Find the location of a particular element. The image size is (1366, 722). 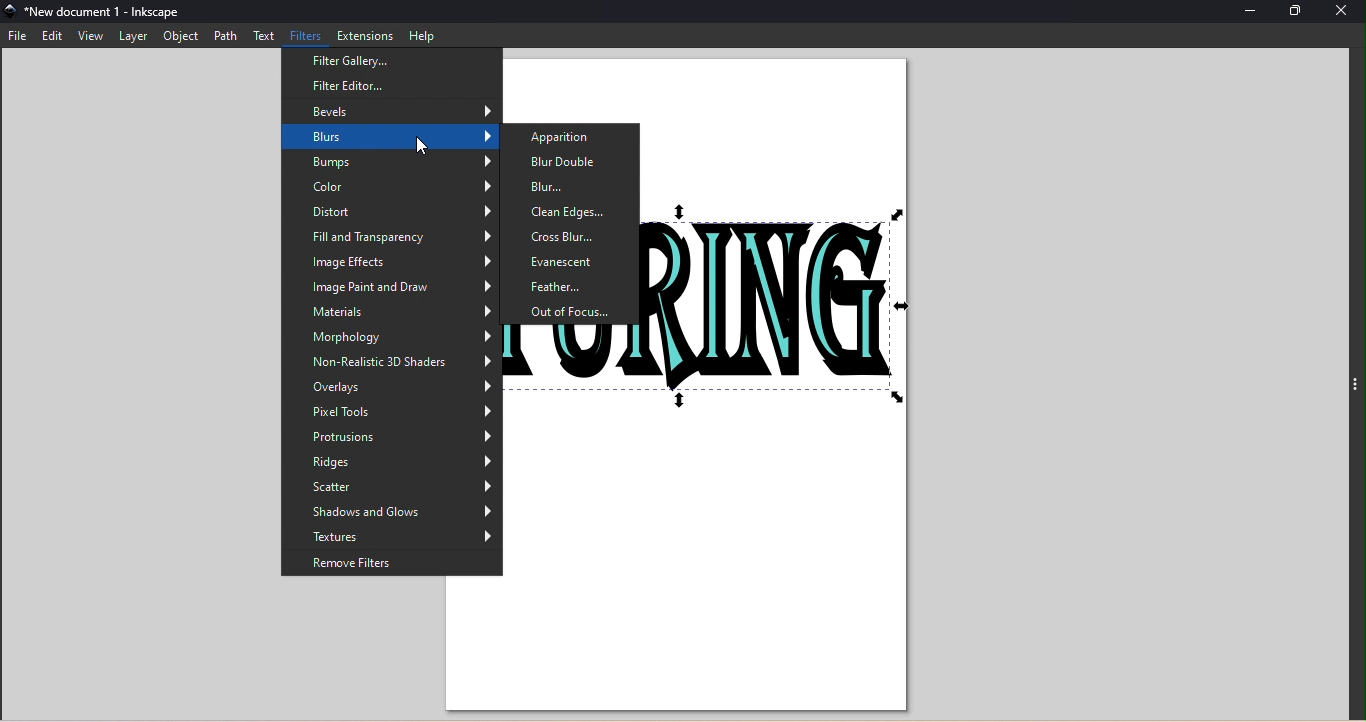

Apparition is located at coordinates (571, 138).